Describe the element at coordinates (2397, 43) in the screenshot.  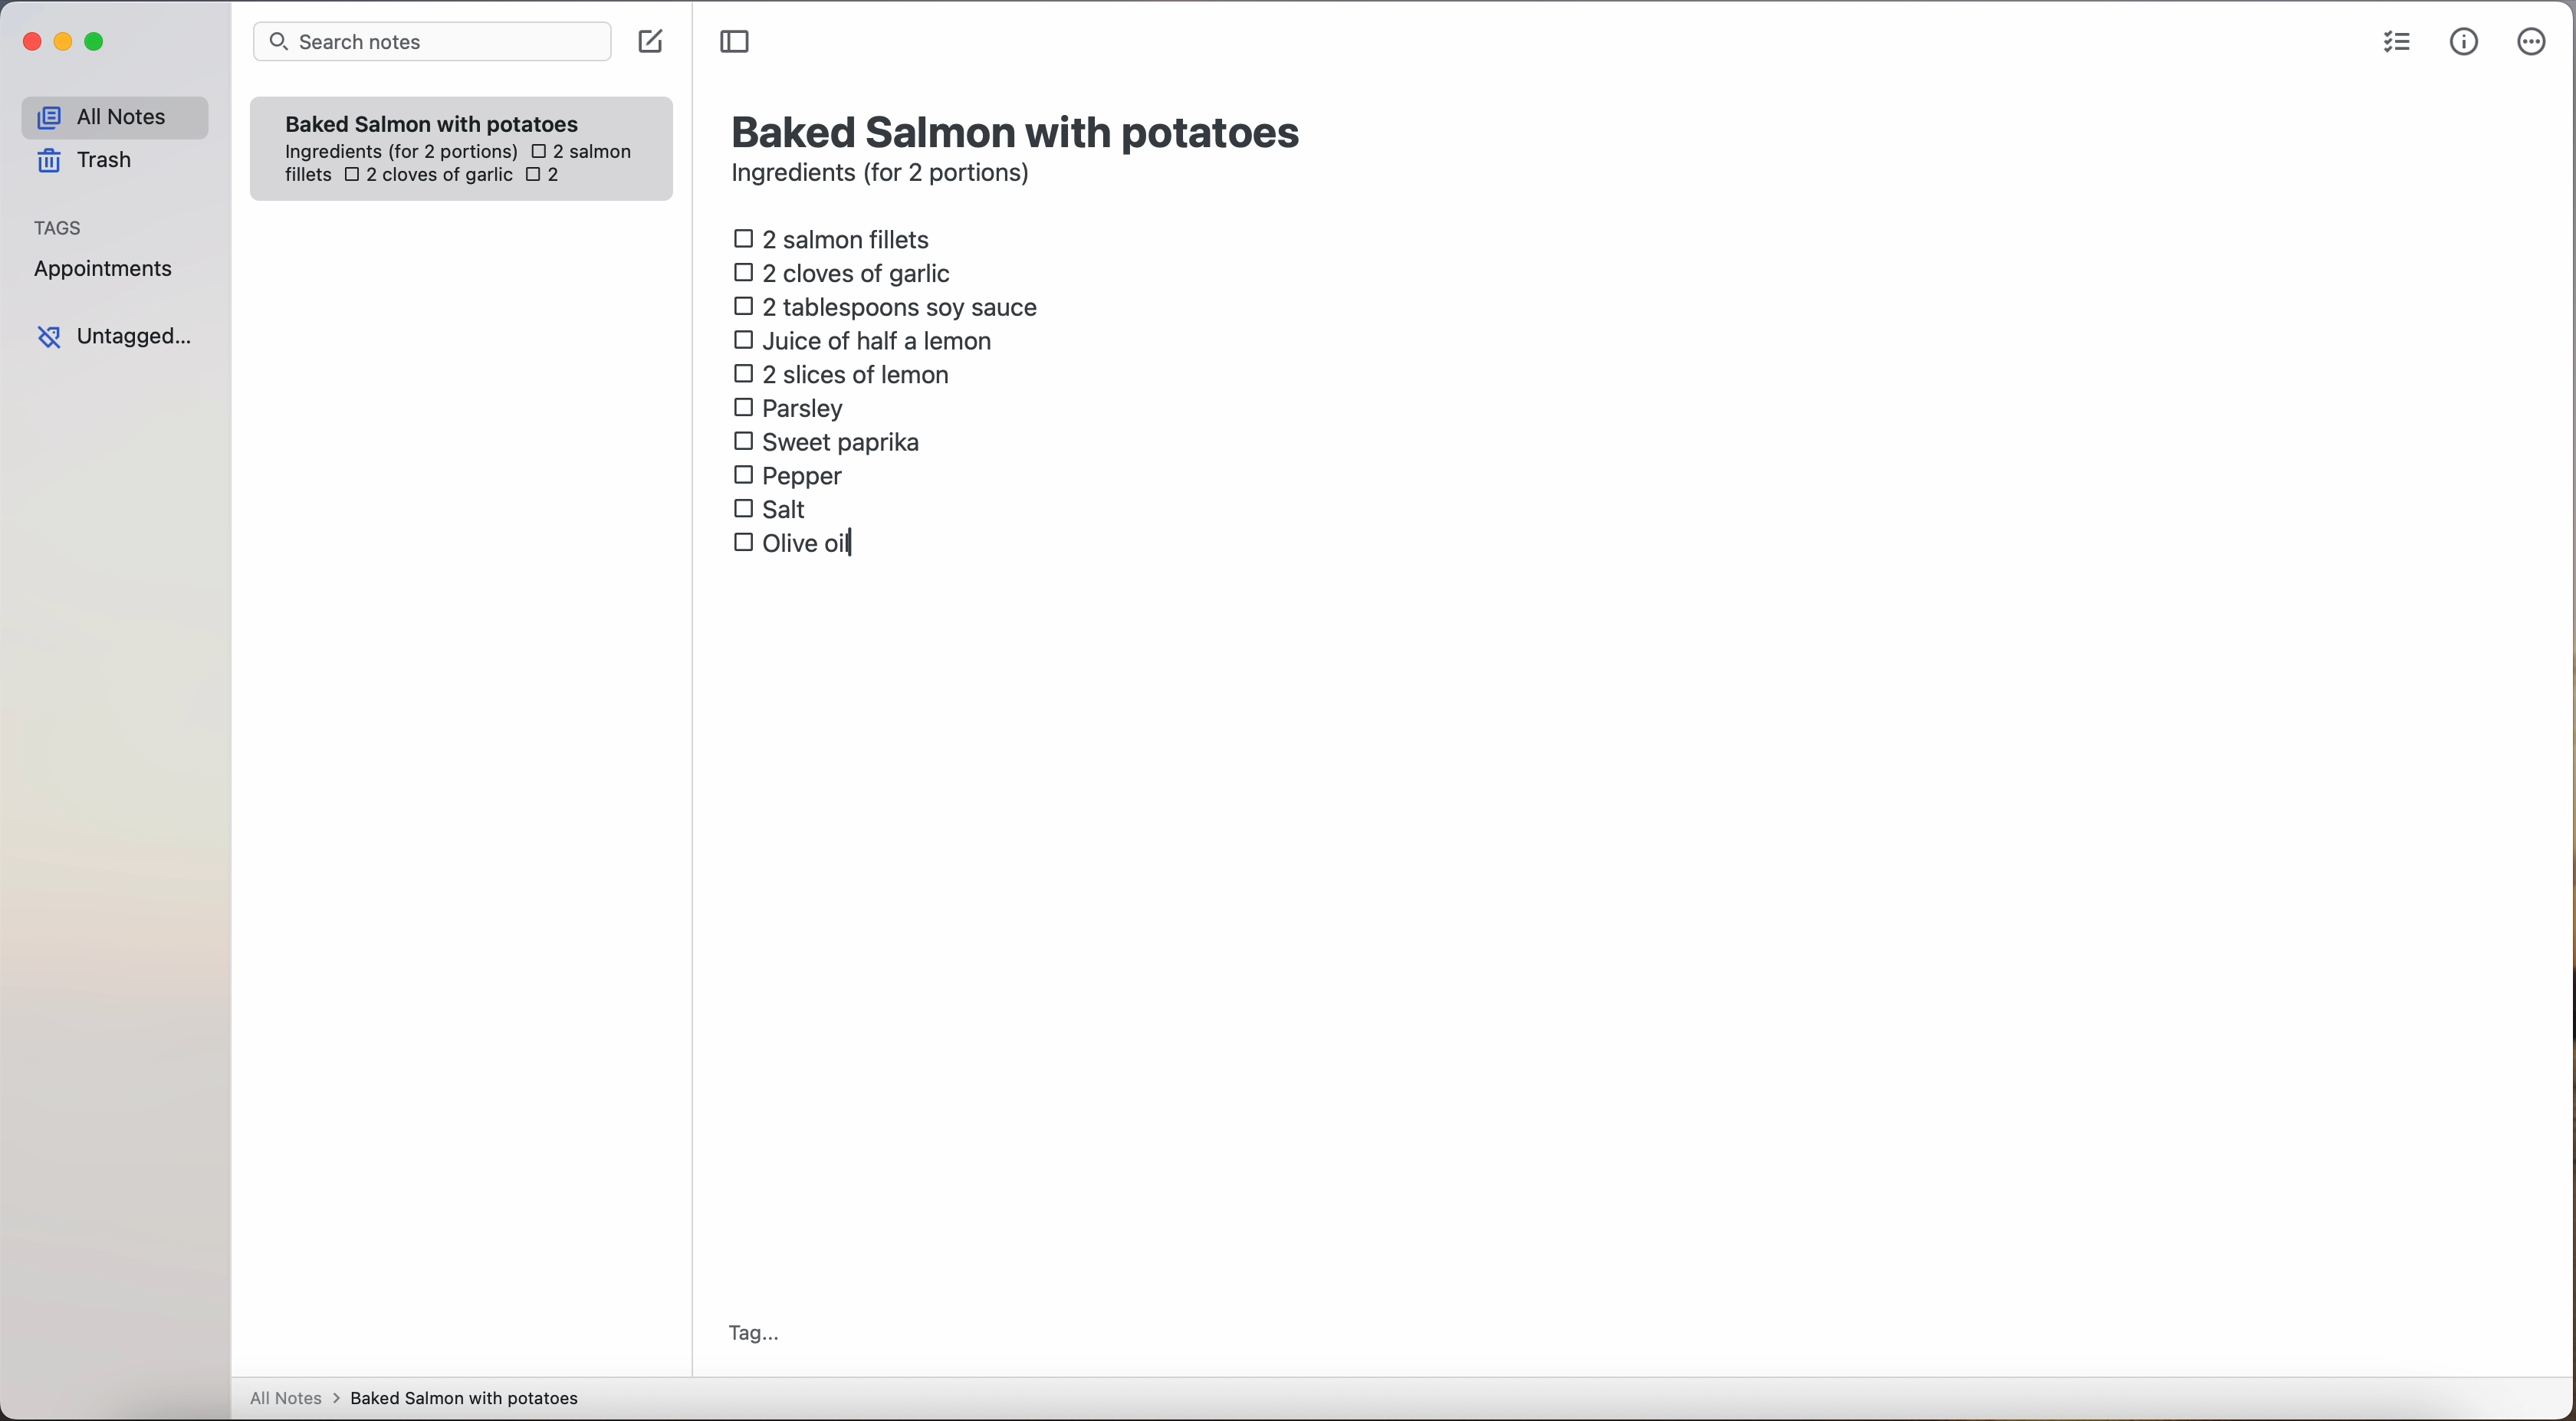
I see `check list` at that location.